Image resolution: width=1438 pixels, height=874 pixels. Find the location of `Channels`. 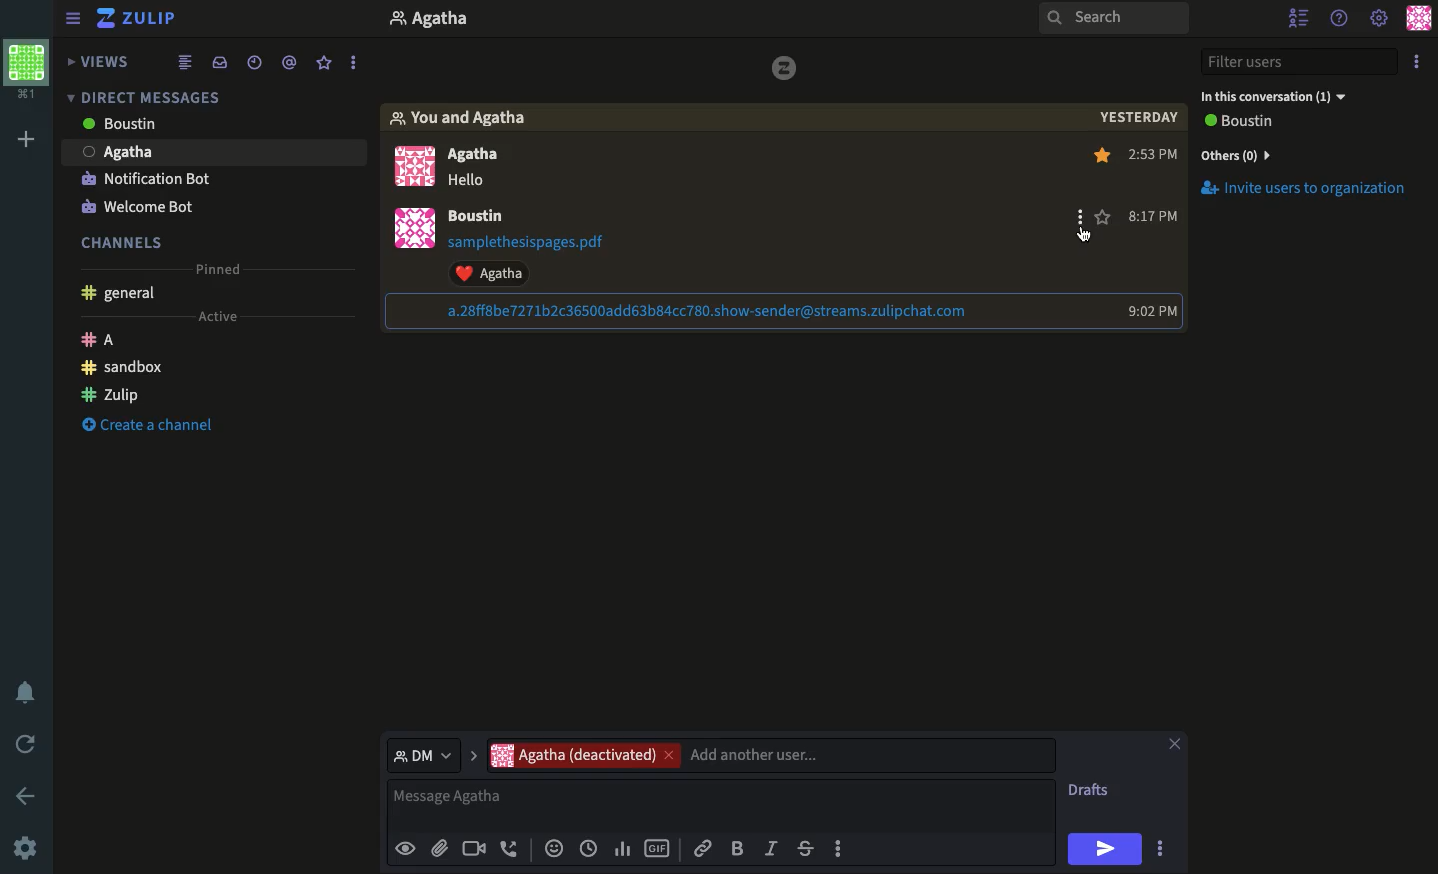

Channels is located at coordinates (129, 240).